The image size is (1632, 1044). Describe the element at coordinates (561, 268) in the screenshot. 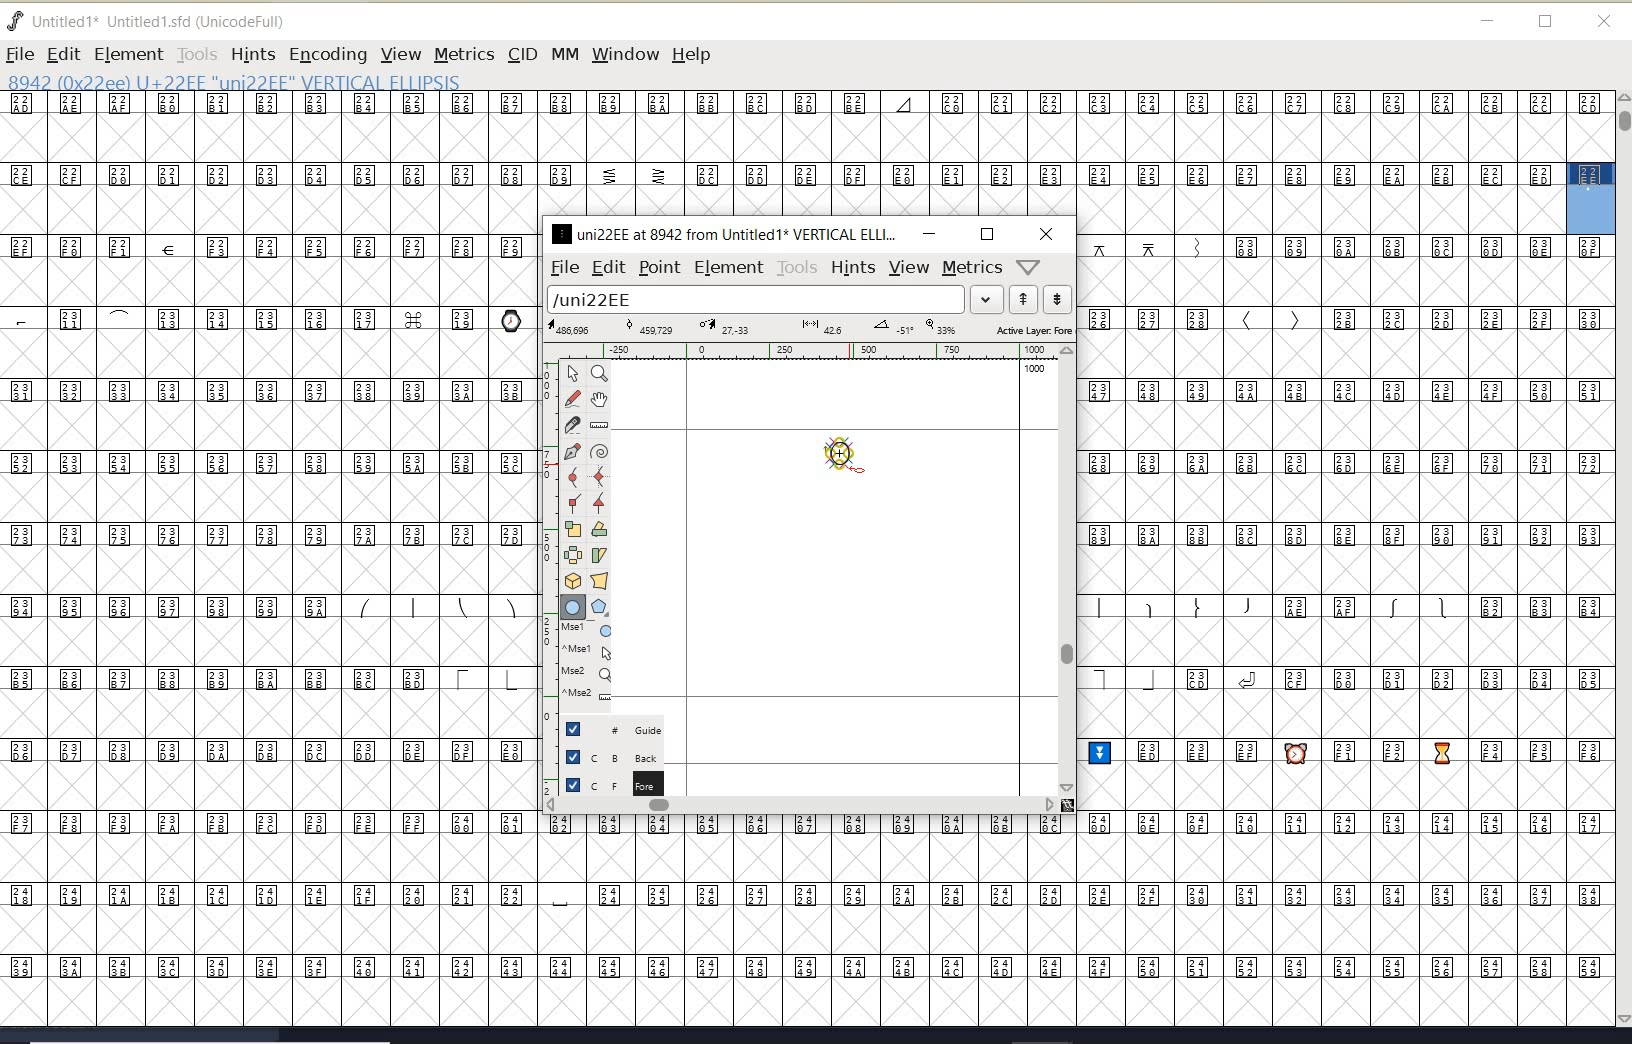

I see `file` at that location.